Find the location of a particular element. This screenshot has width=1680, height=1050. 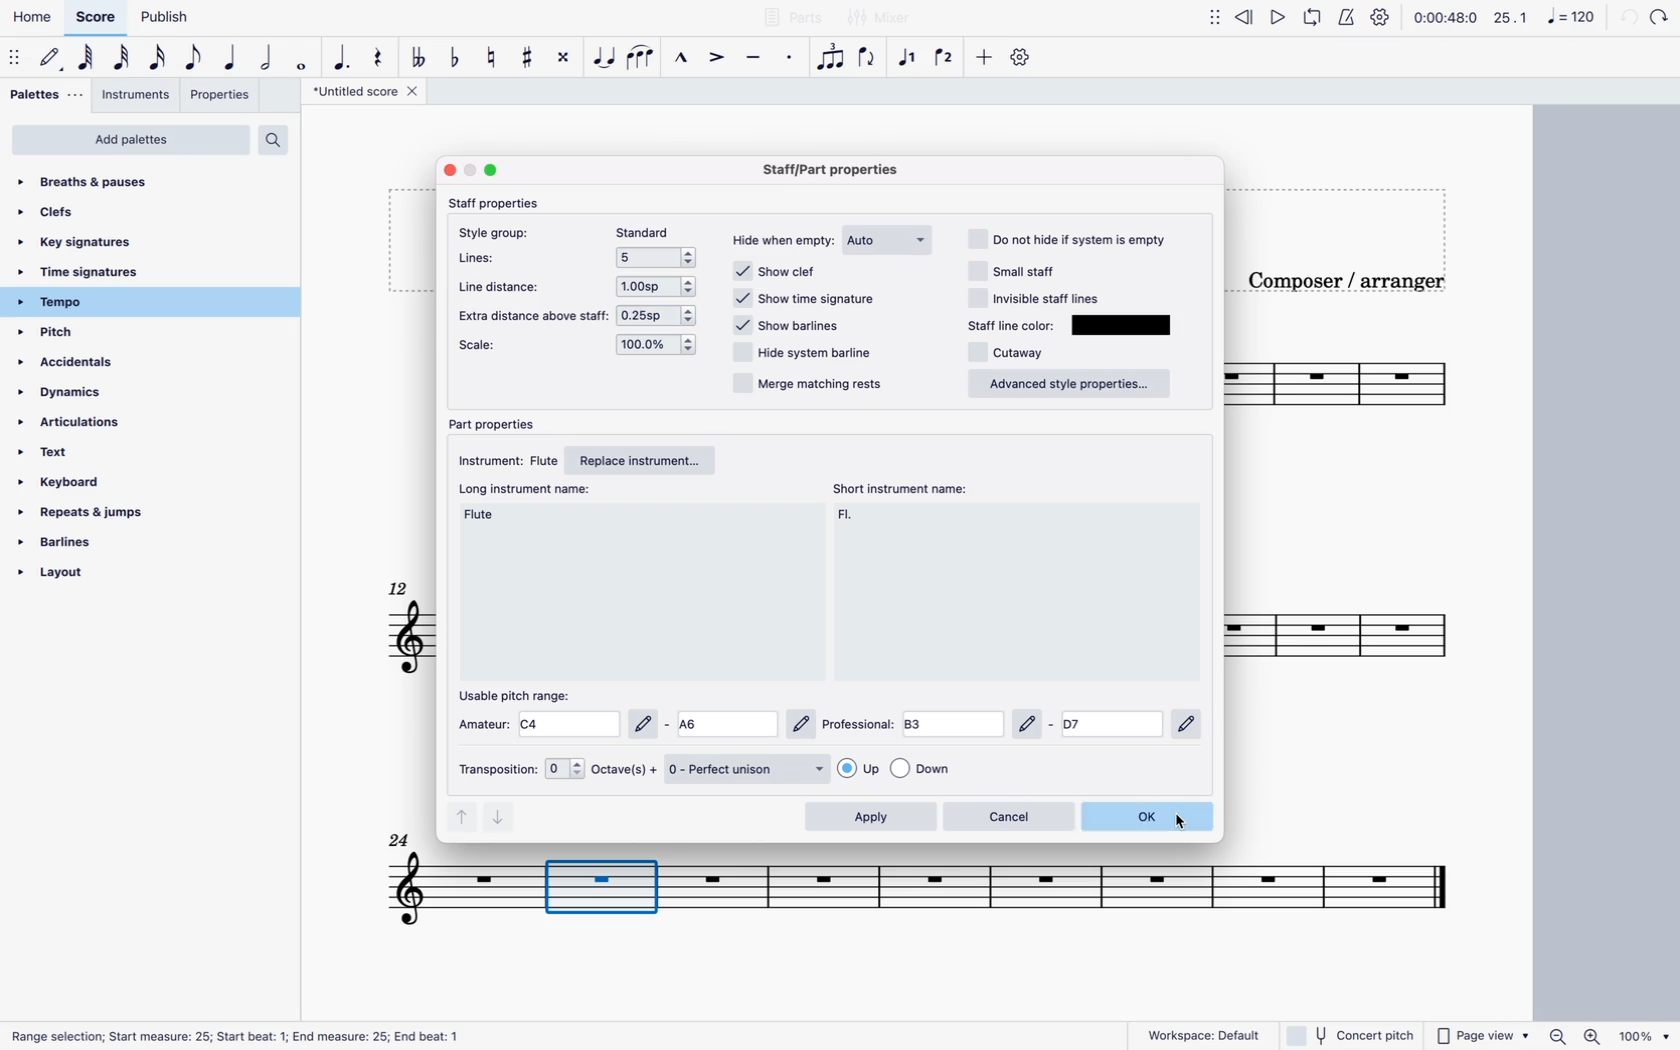

advanced style properties is located at coordinates (1071, 386).